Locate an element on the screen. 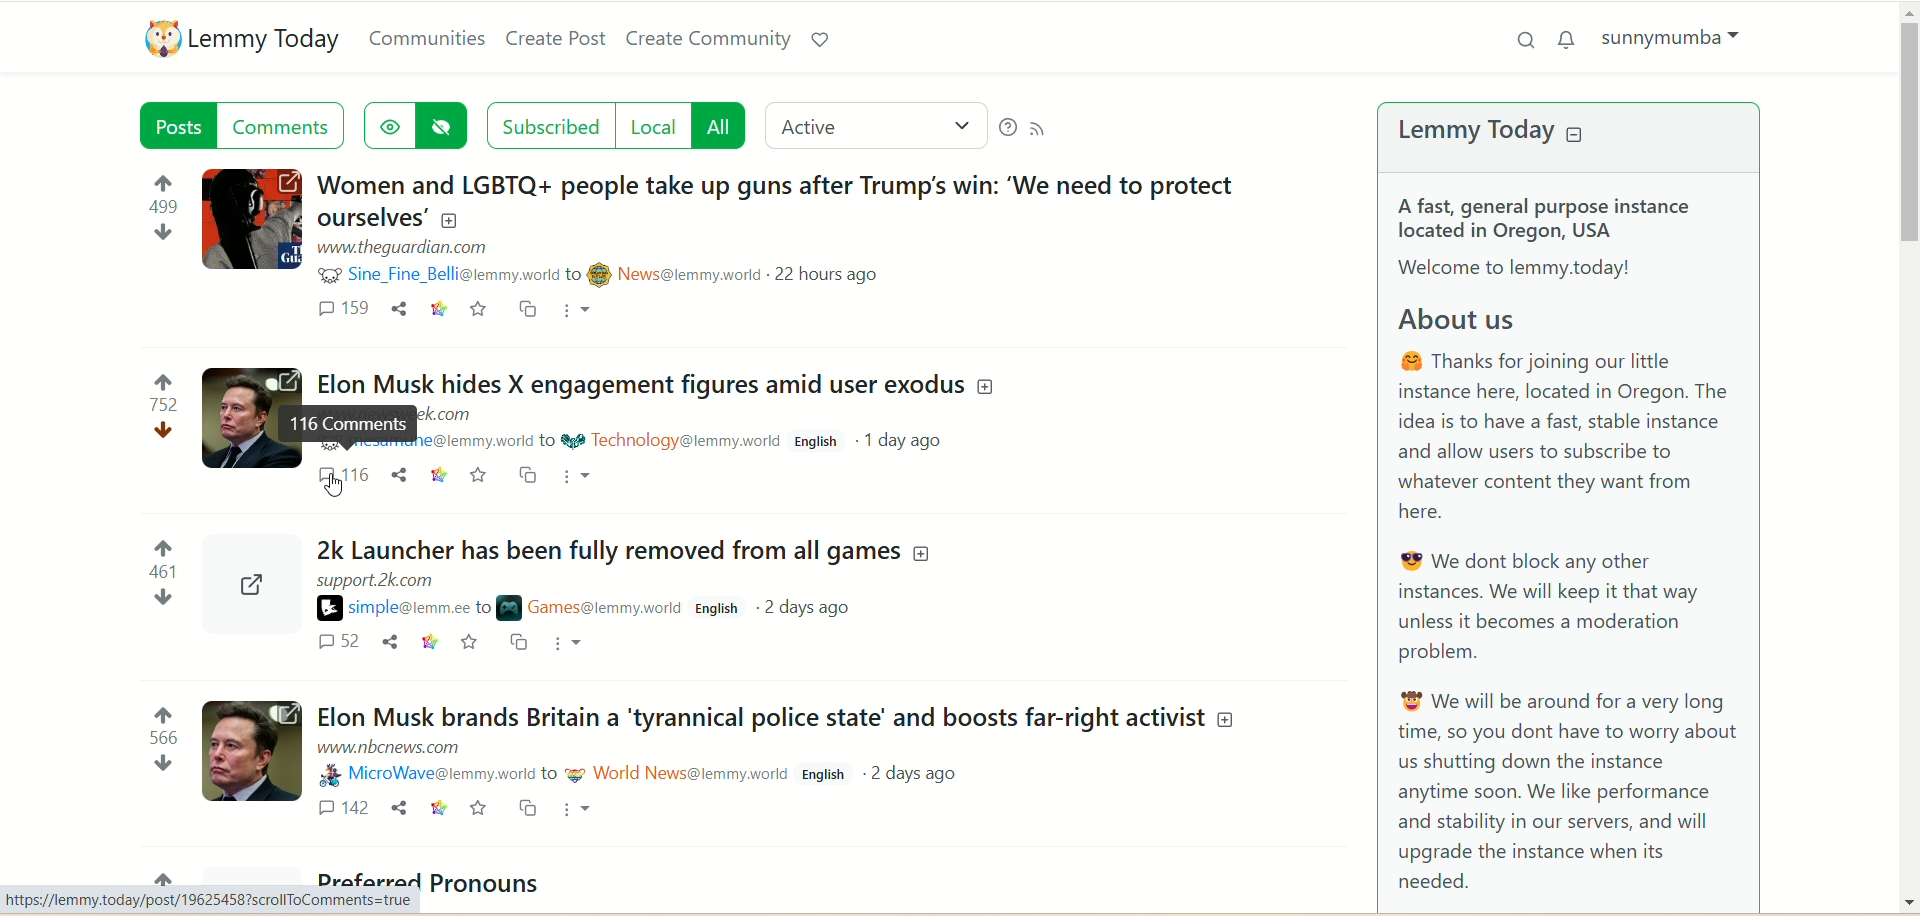  0 92p Sine_Fine_Belli@lemmy.world to §@ News@lemmy.world is located at coordinates (538, 274).